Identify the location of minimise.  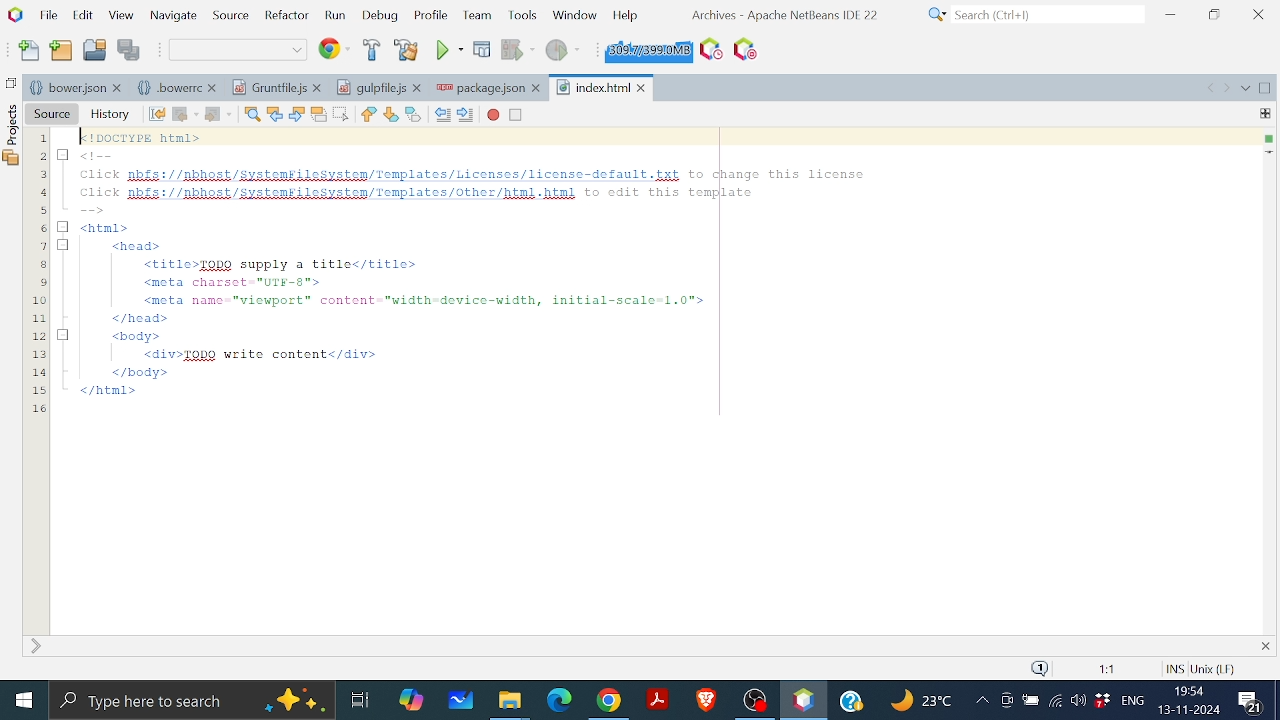
(63, 227).